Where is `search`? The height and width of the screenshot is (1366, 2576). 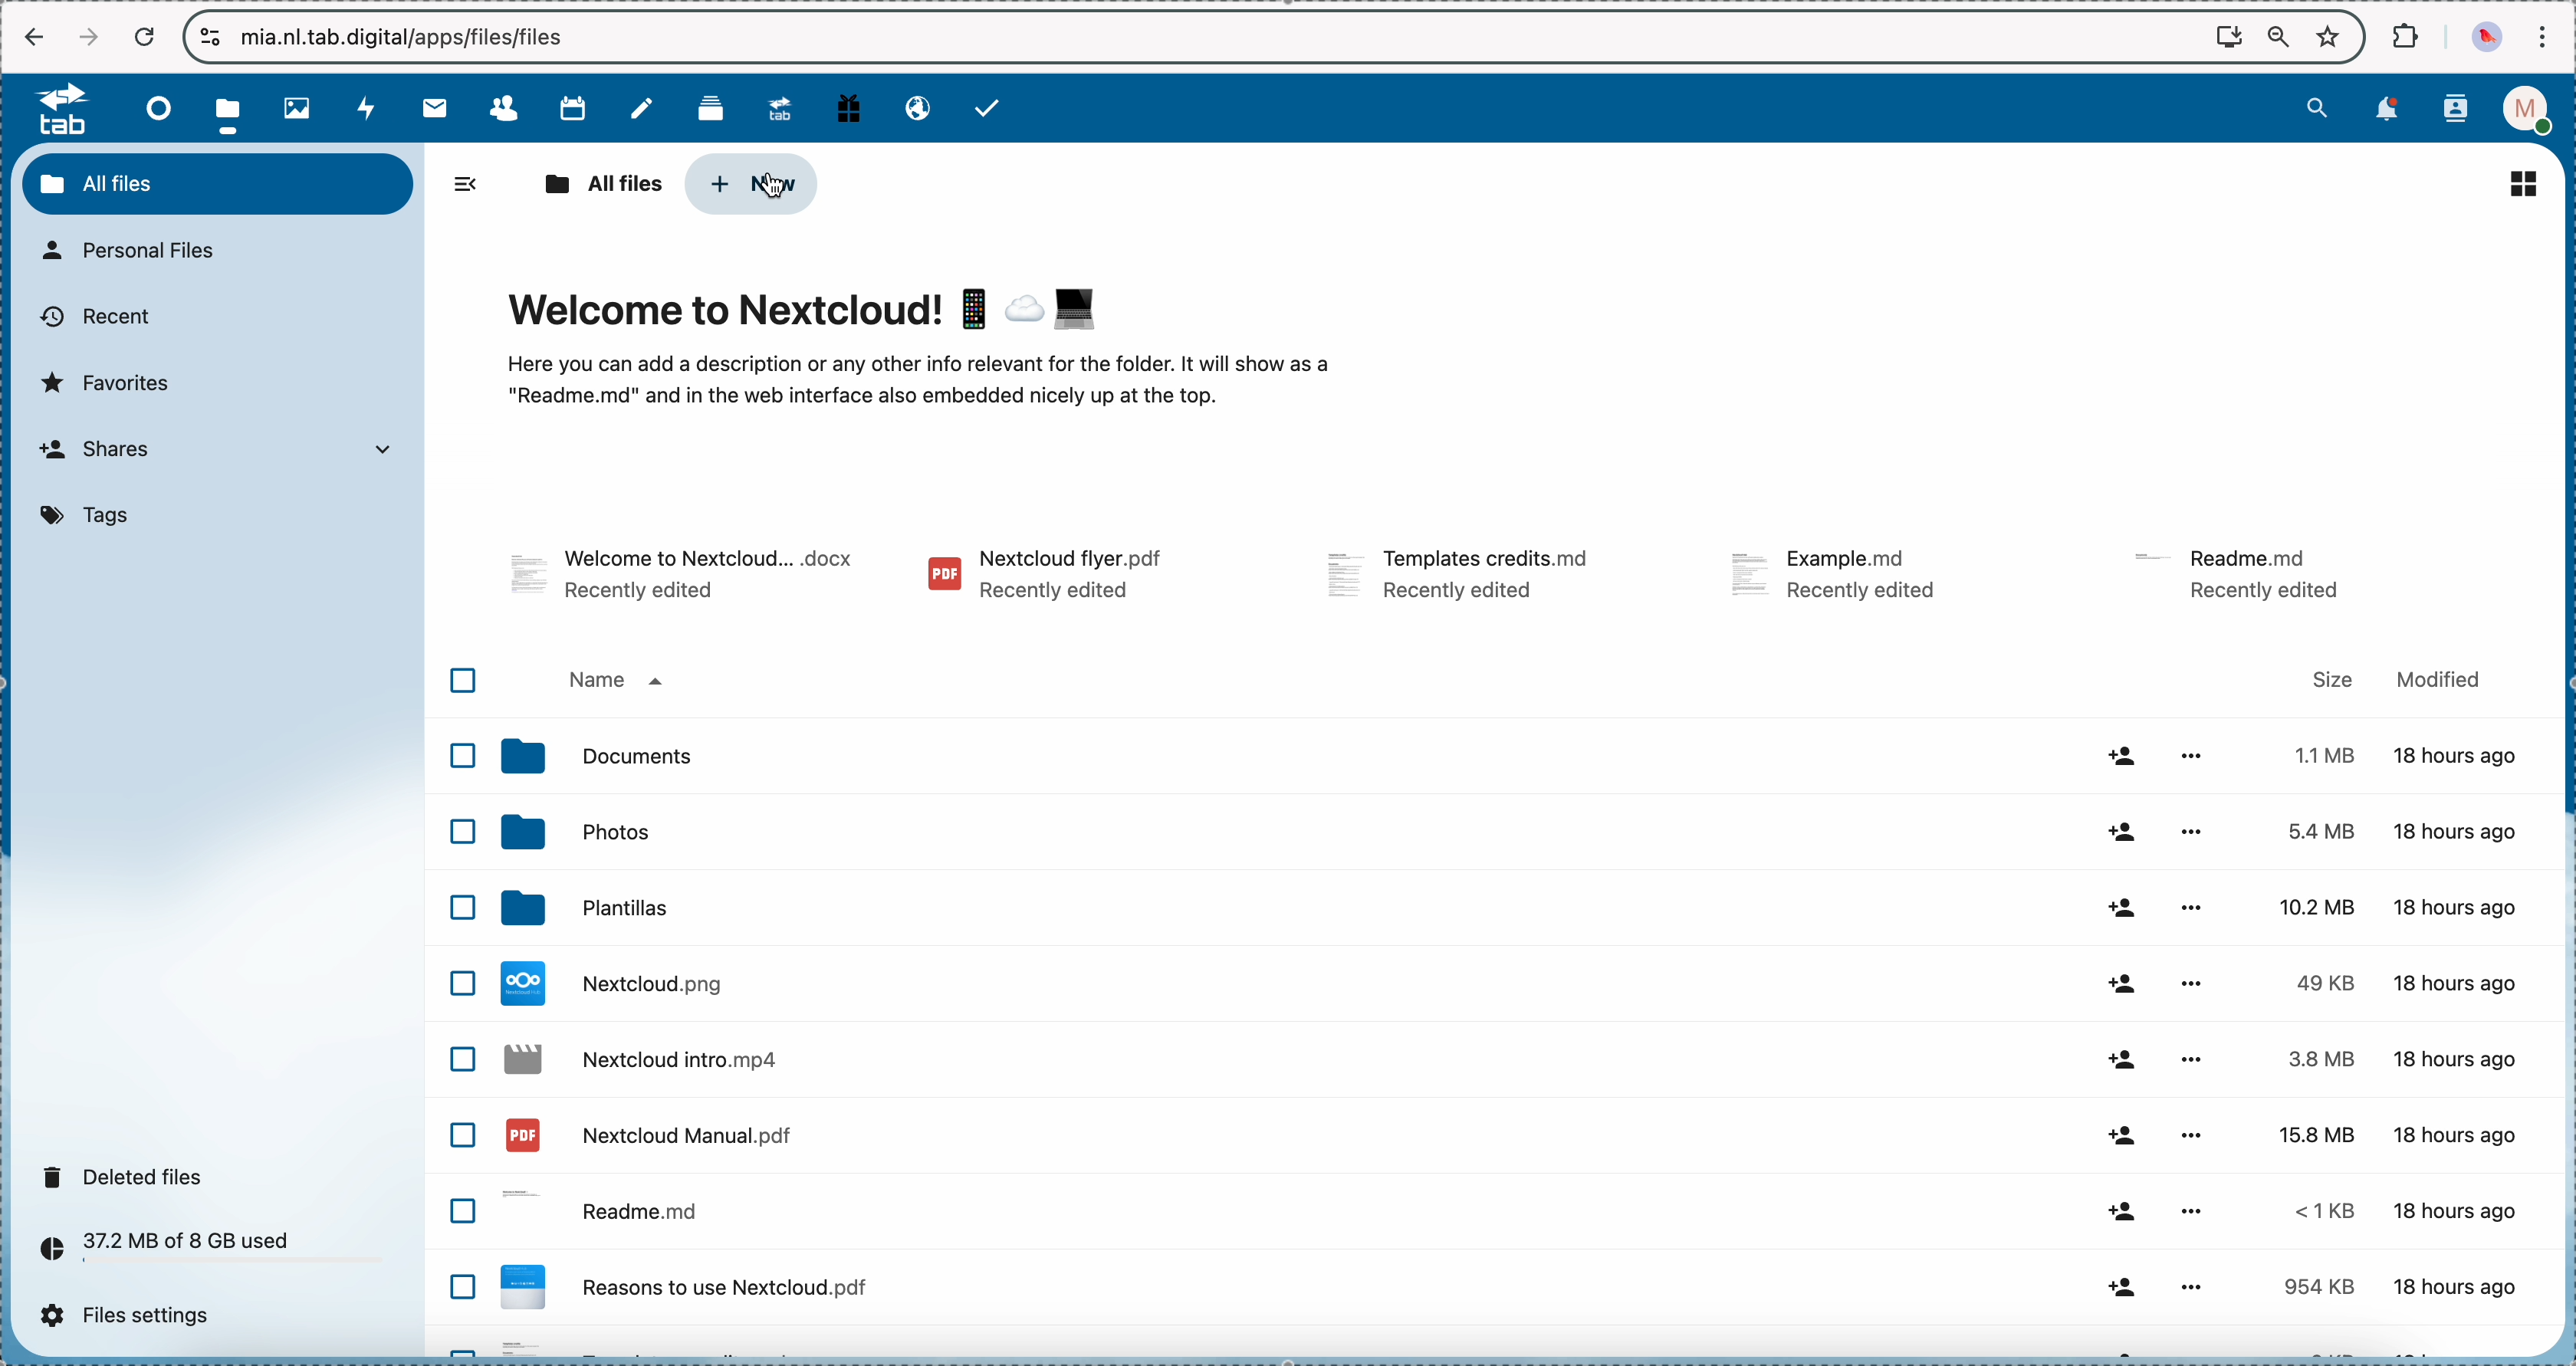 search is located at coordinates (2317, 106).